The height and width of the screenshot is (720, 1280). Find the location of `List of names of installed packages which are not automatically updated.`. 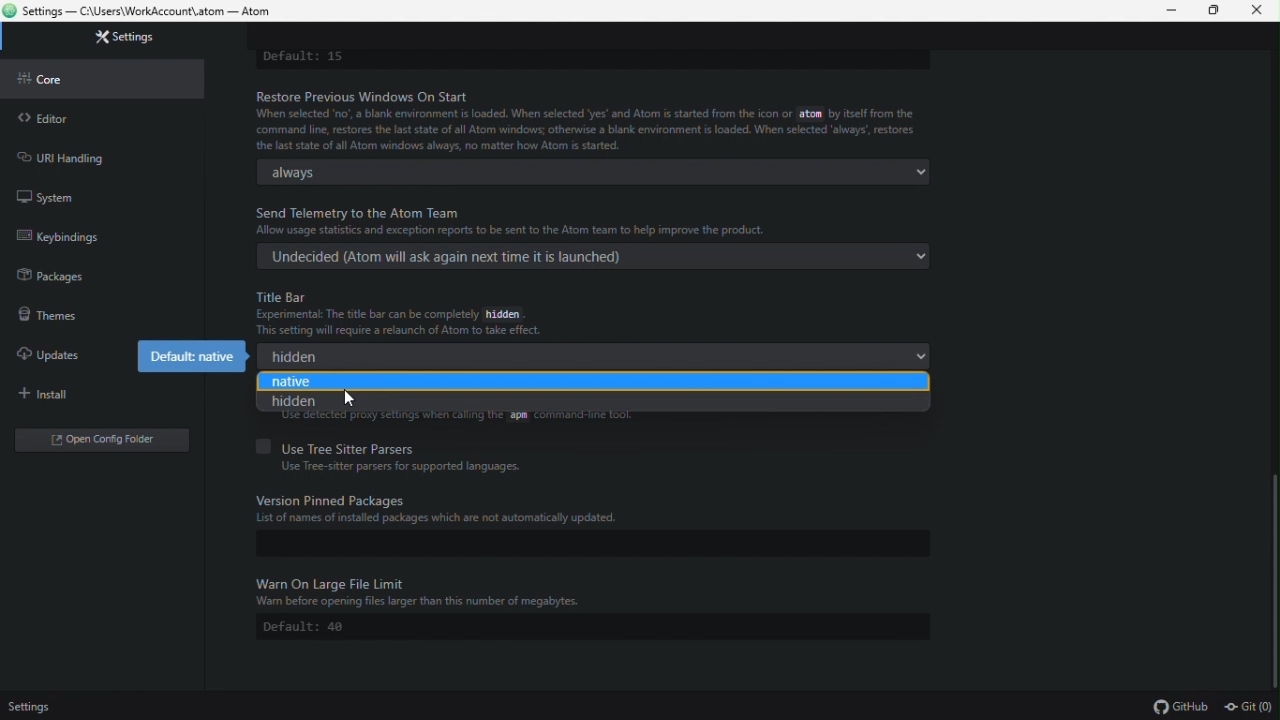

List of names of installed packages which are not automatically updated. is located at coordinates (440, 519).